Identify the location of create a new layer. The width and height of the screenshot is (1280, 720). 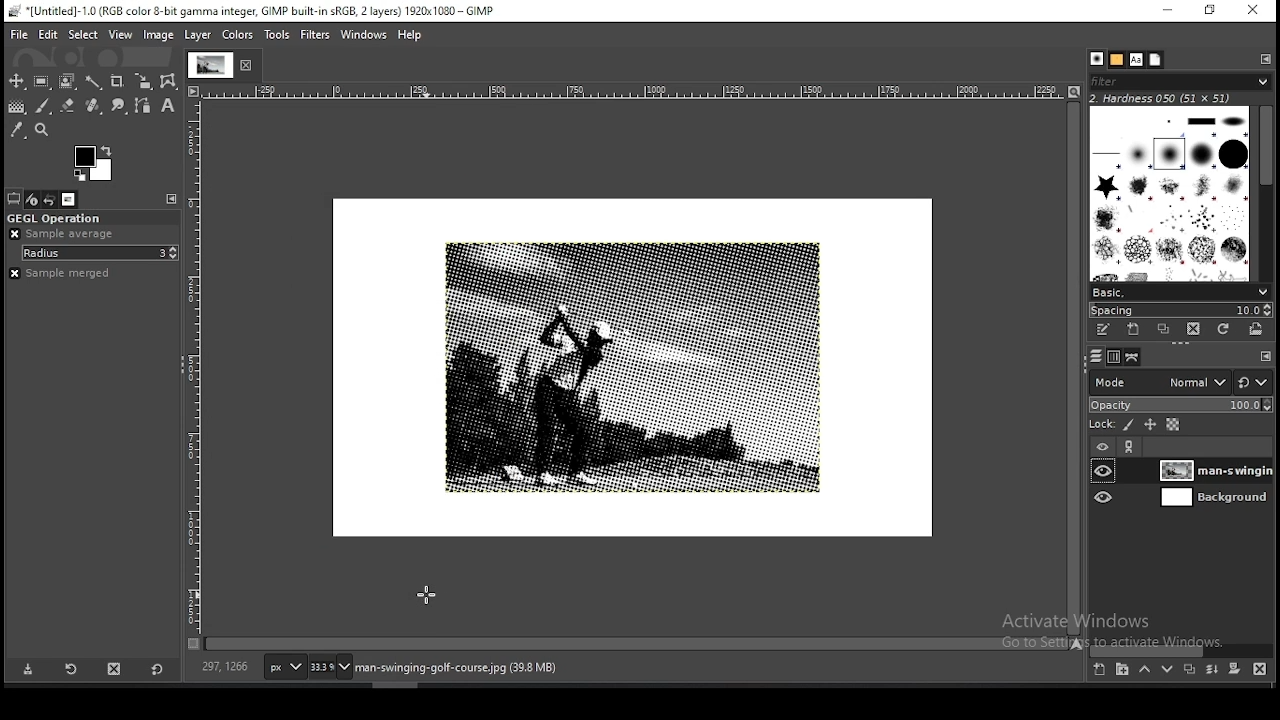
(1100, 669).